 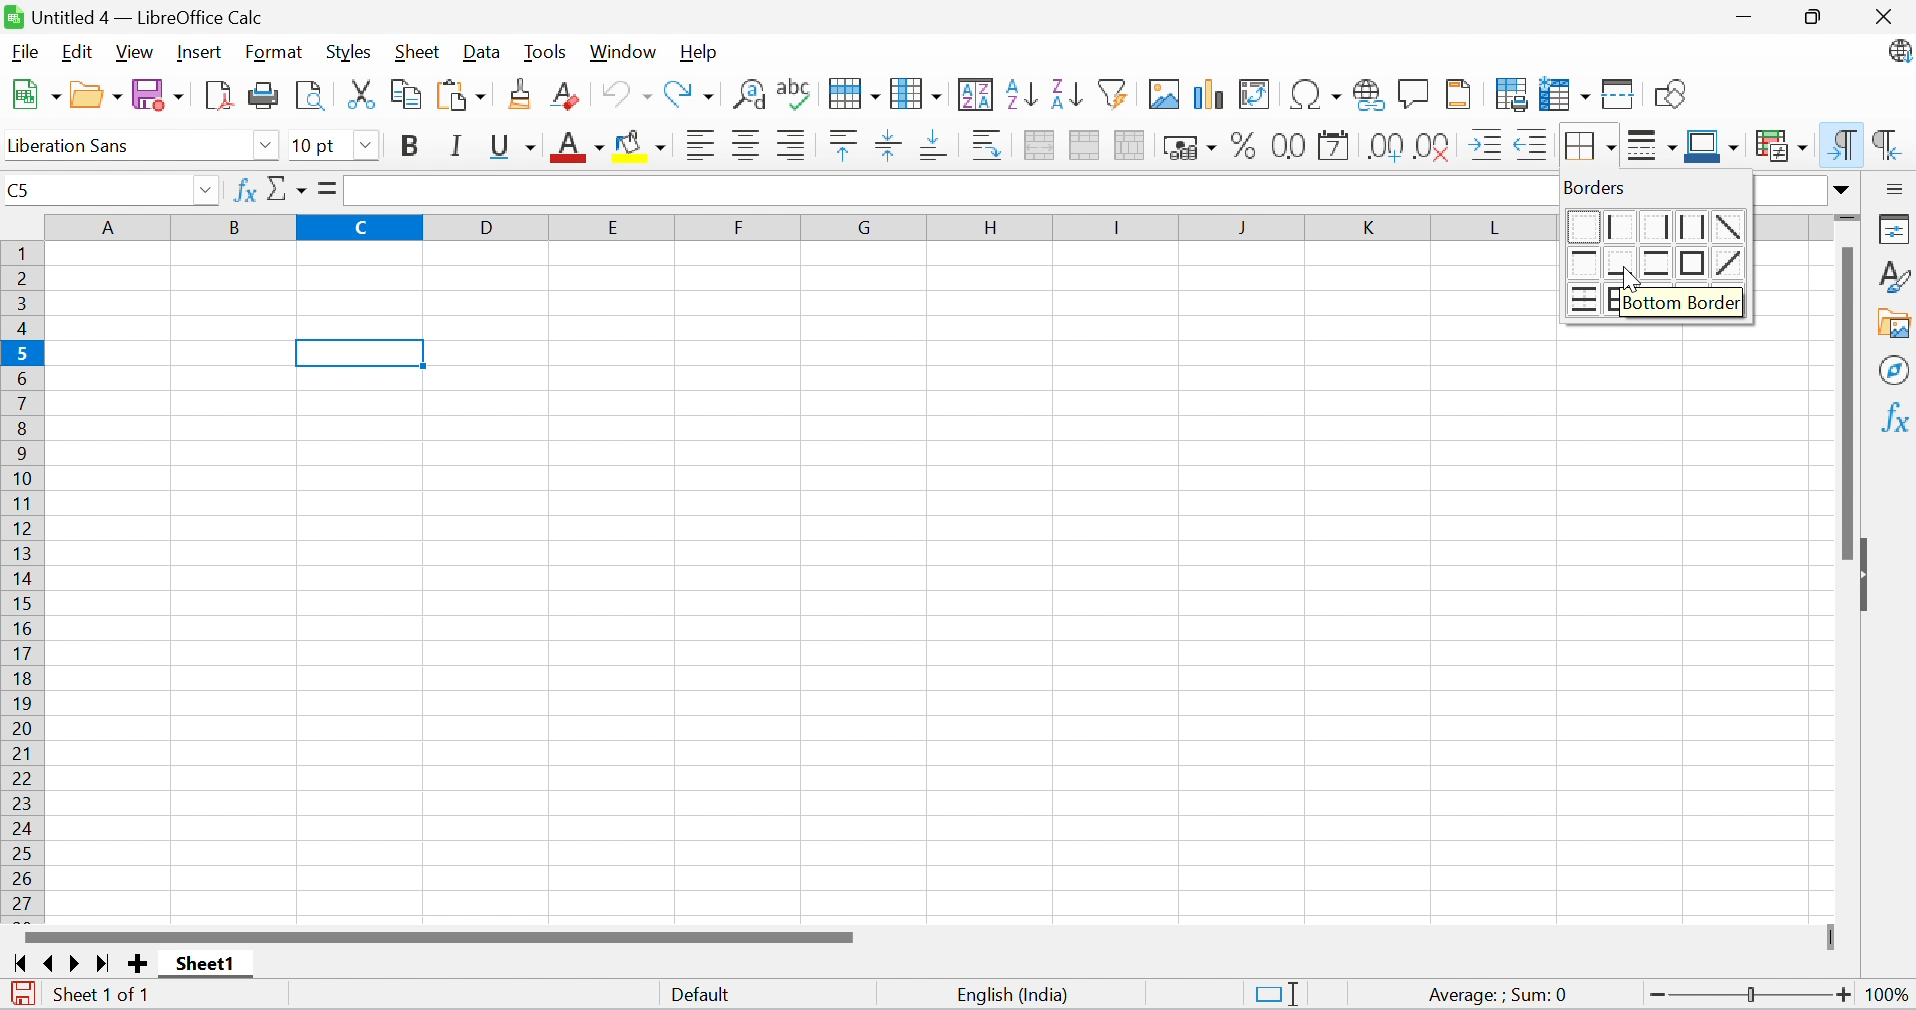 I want to click on Split window, so click(x=1619, y=96).